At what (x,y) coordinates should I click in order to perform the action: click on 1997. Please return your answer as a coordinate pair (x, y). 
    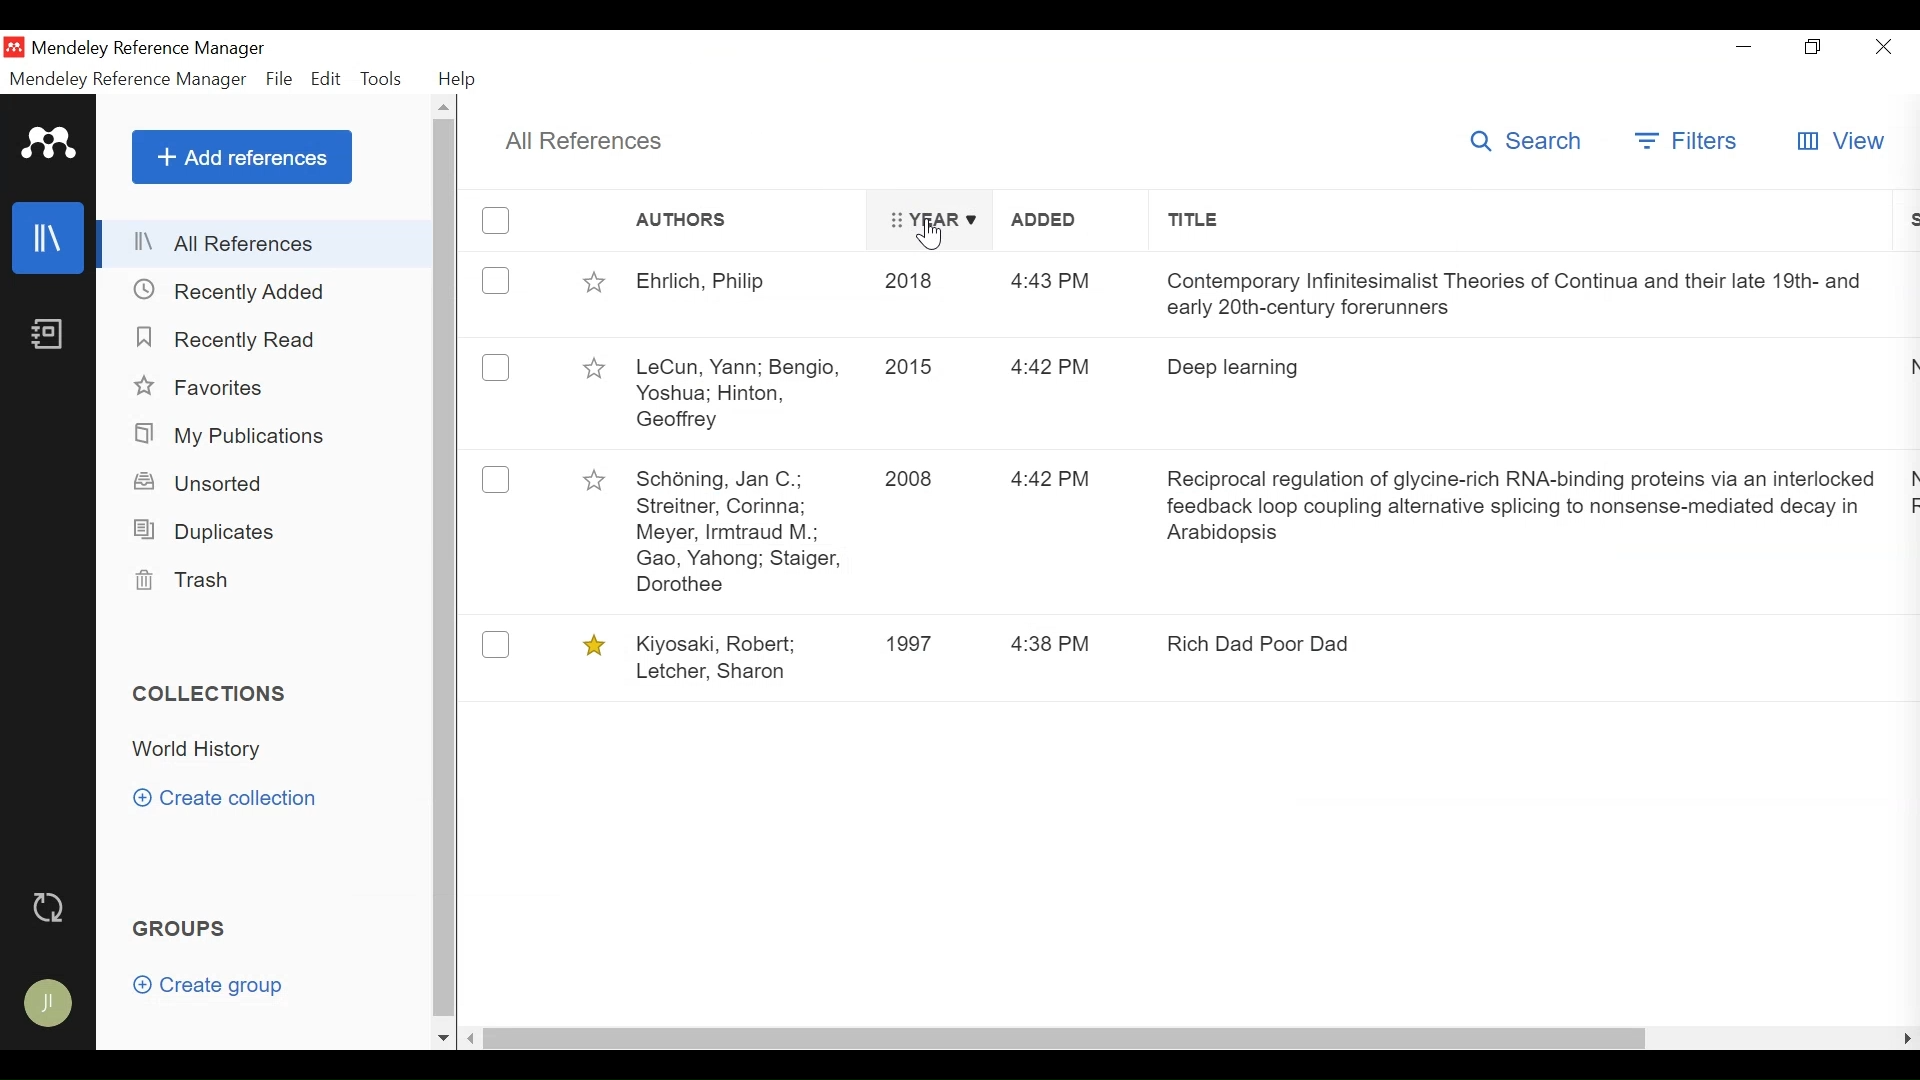
    Looking at the image, I should click on (917, 642).